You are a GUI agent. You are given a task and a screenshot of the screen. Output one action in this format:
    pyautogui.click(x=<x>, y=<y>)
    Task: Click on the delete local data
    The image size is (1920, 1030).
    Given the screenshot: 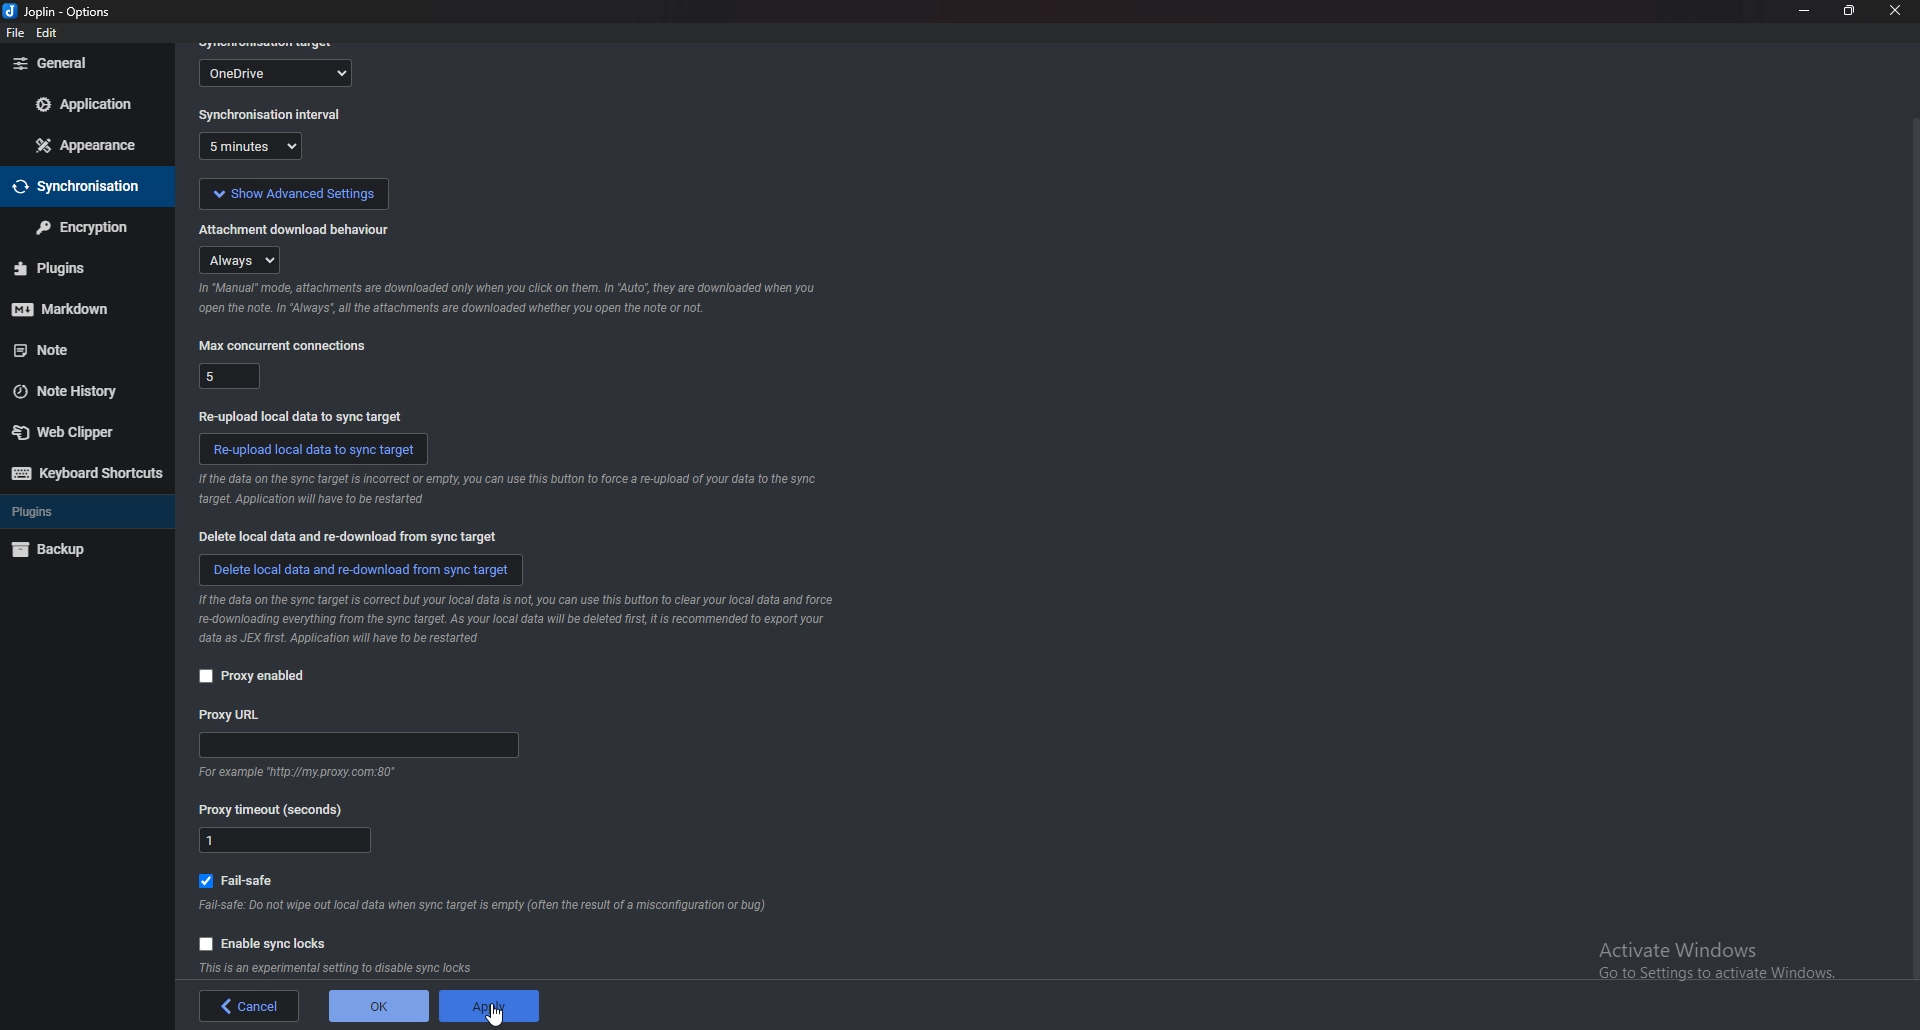 What is the action you would take?
    pyautogui.click(x=361, y=568)
    